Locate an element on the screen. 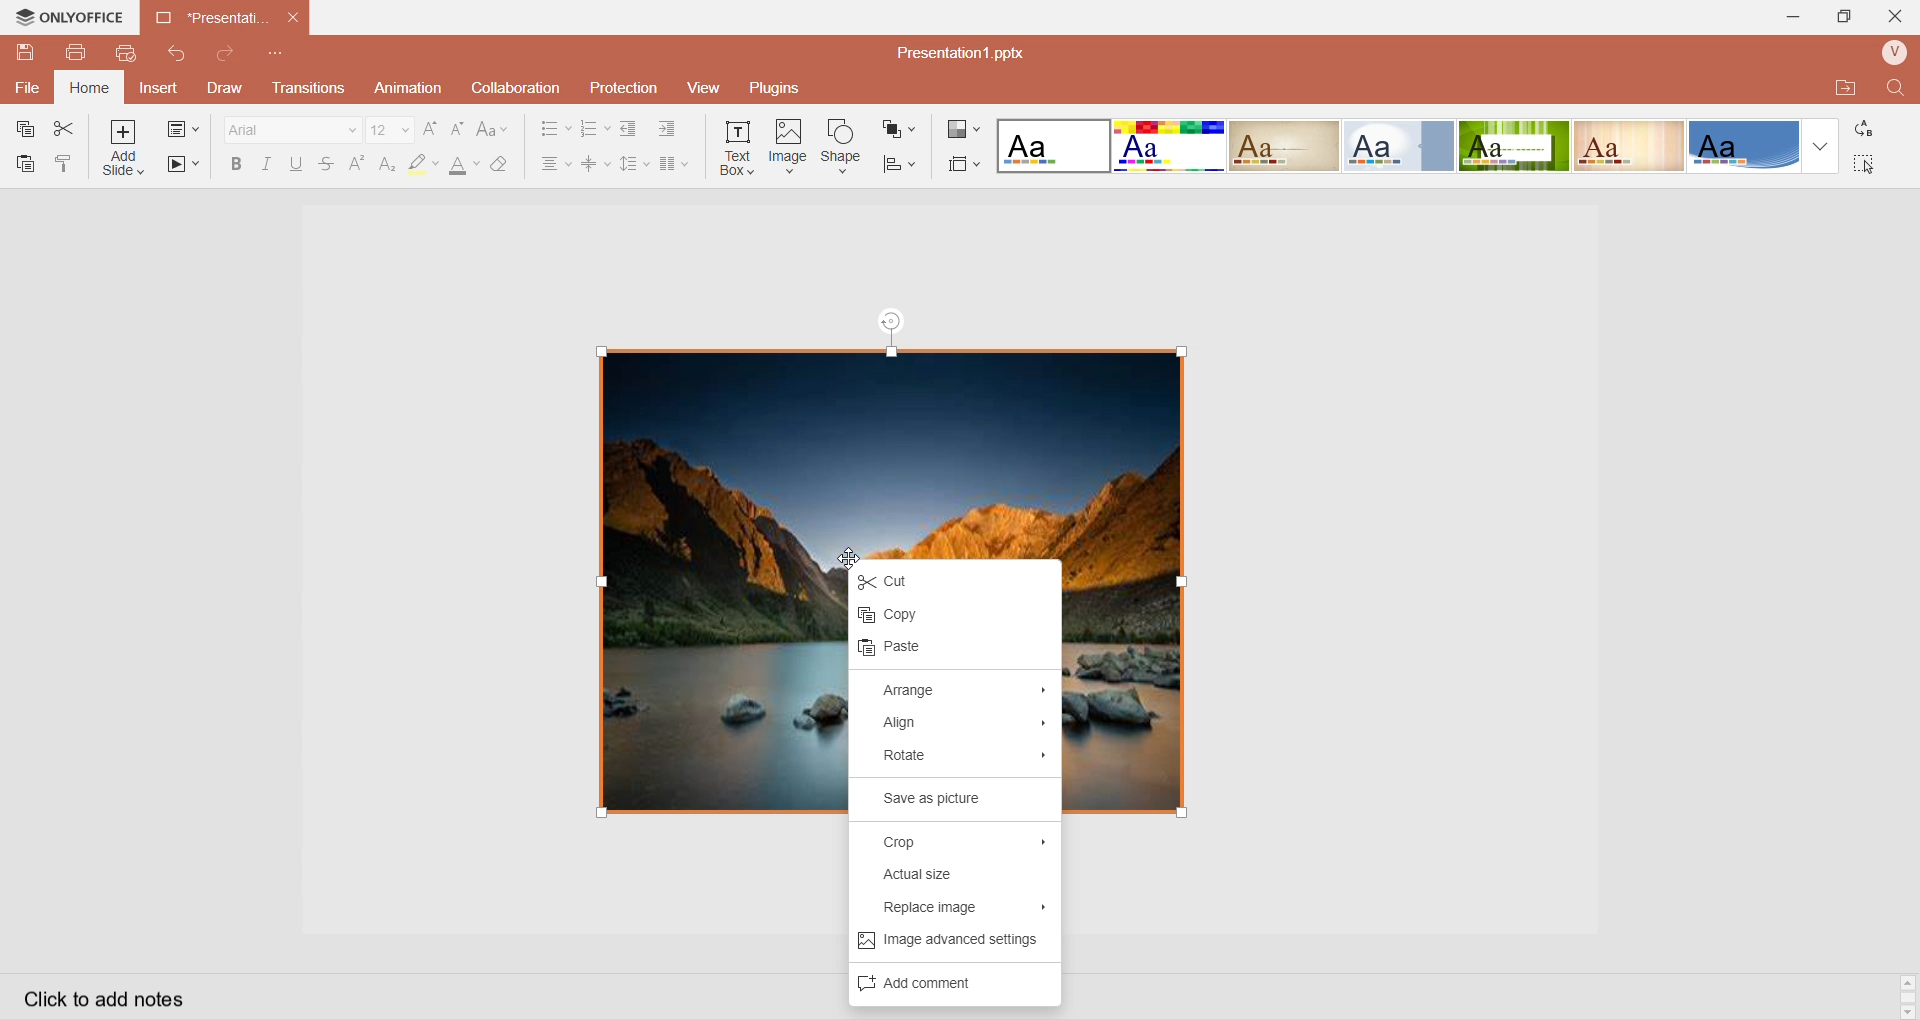  Cut is located at coordinates (954, 578).